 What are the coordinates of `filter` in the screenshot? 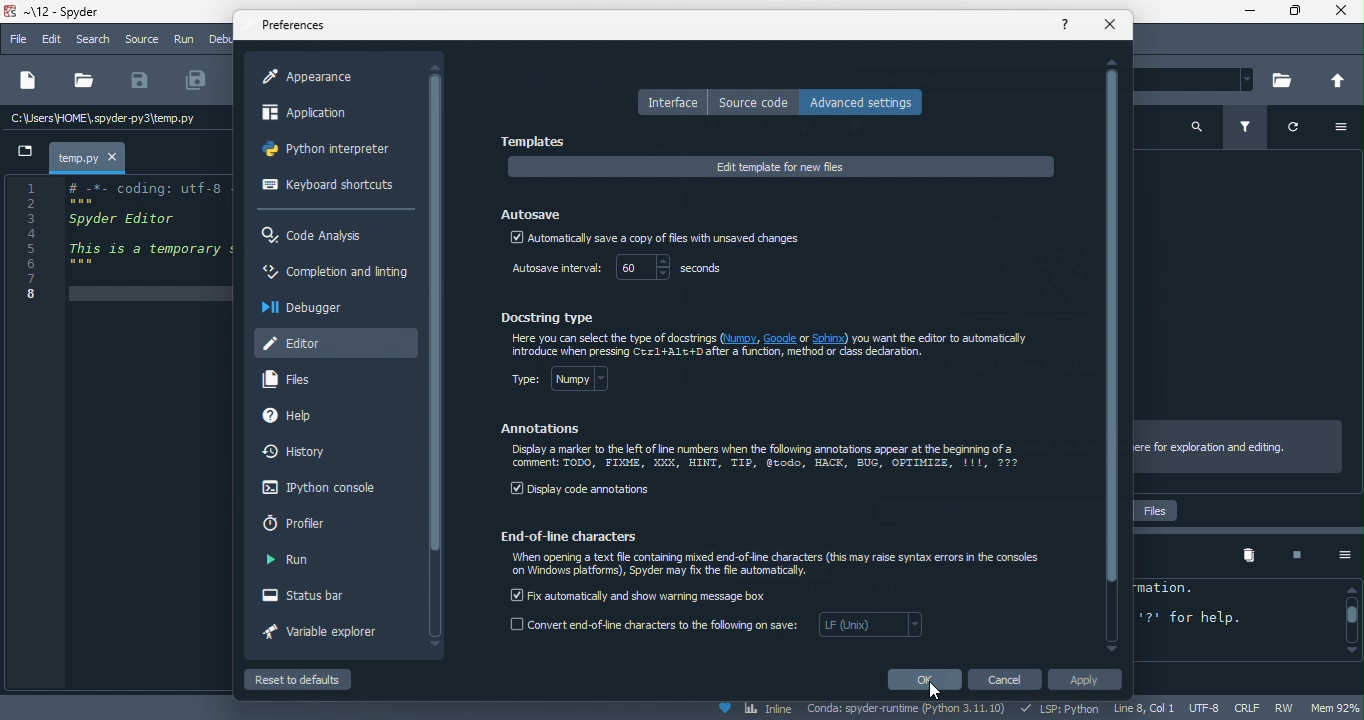 It's located at (1249, 129).